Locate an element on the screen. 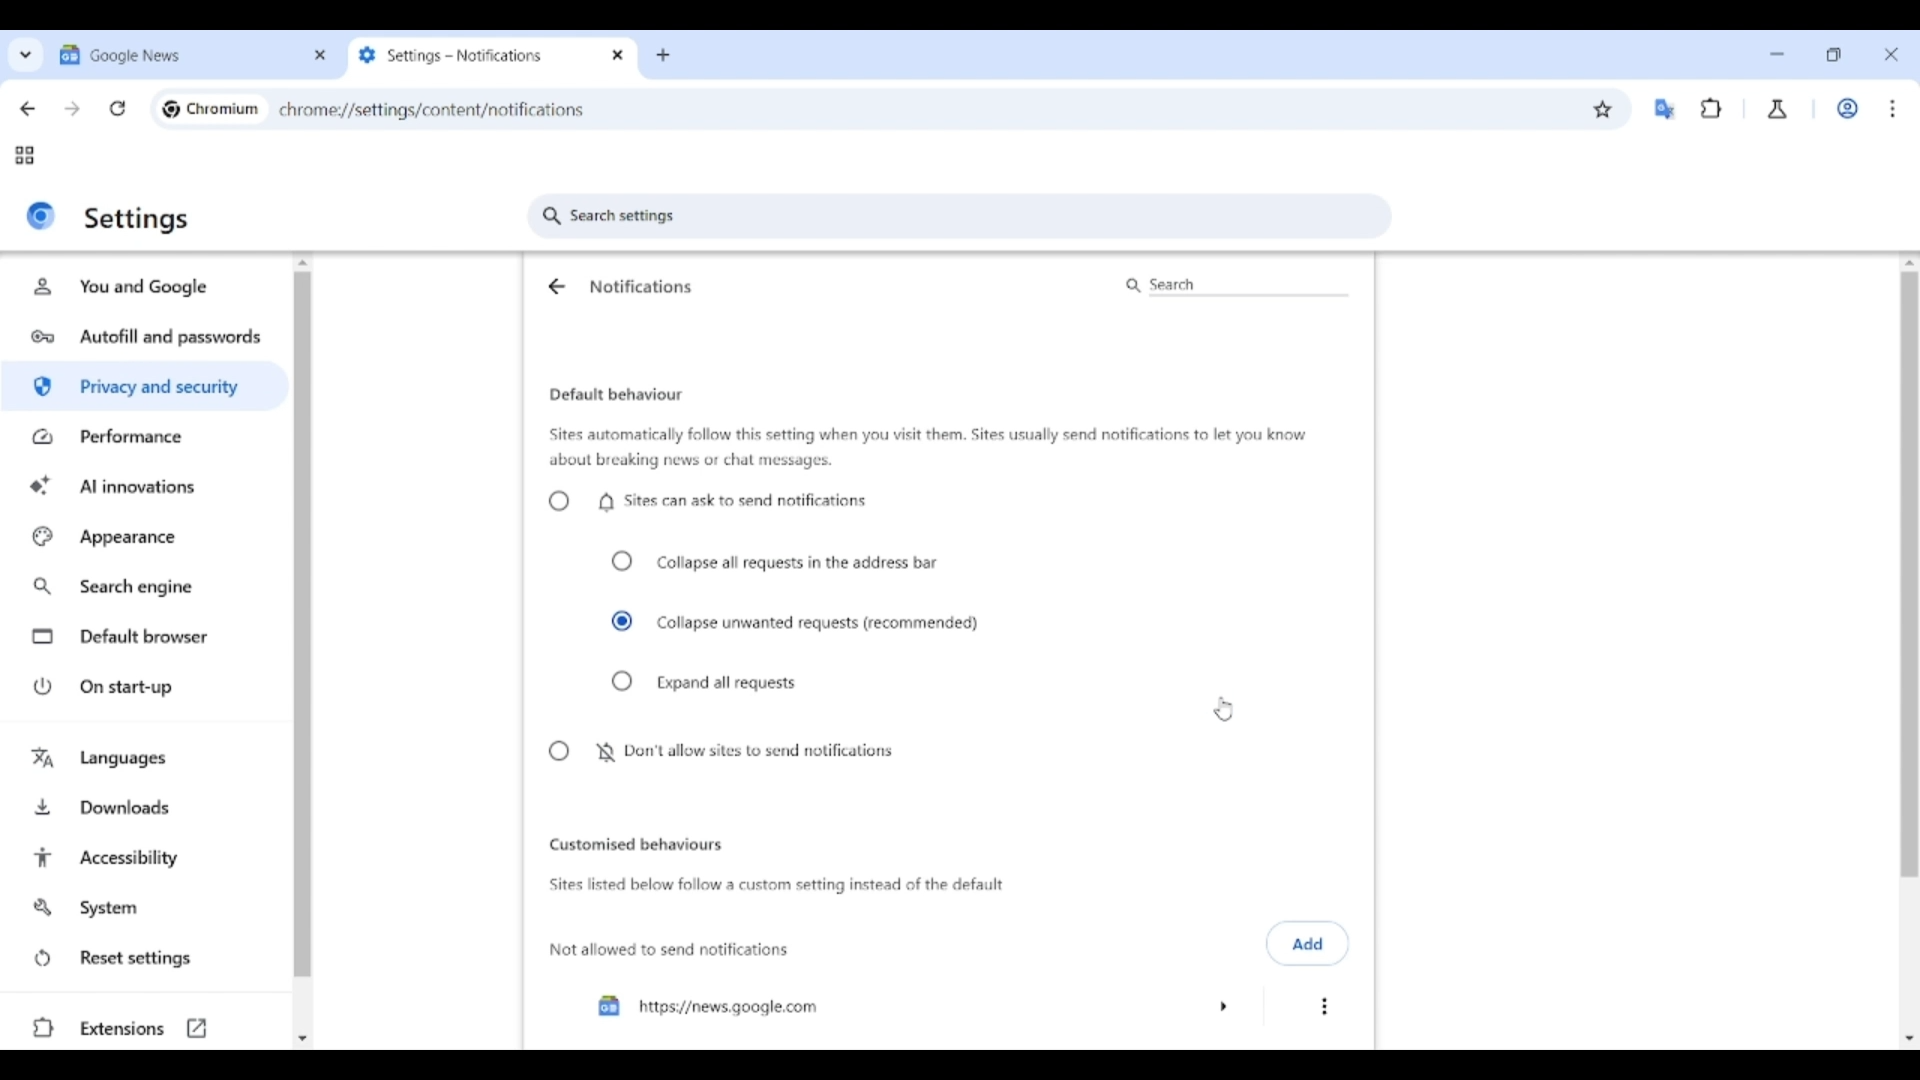  System is located at coordinates (144, 908).